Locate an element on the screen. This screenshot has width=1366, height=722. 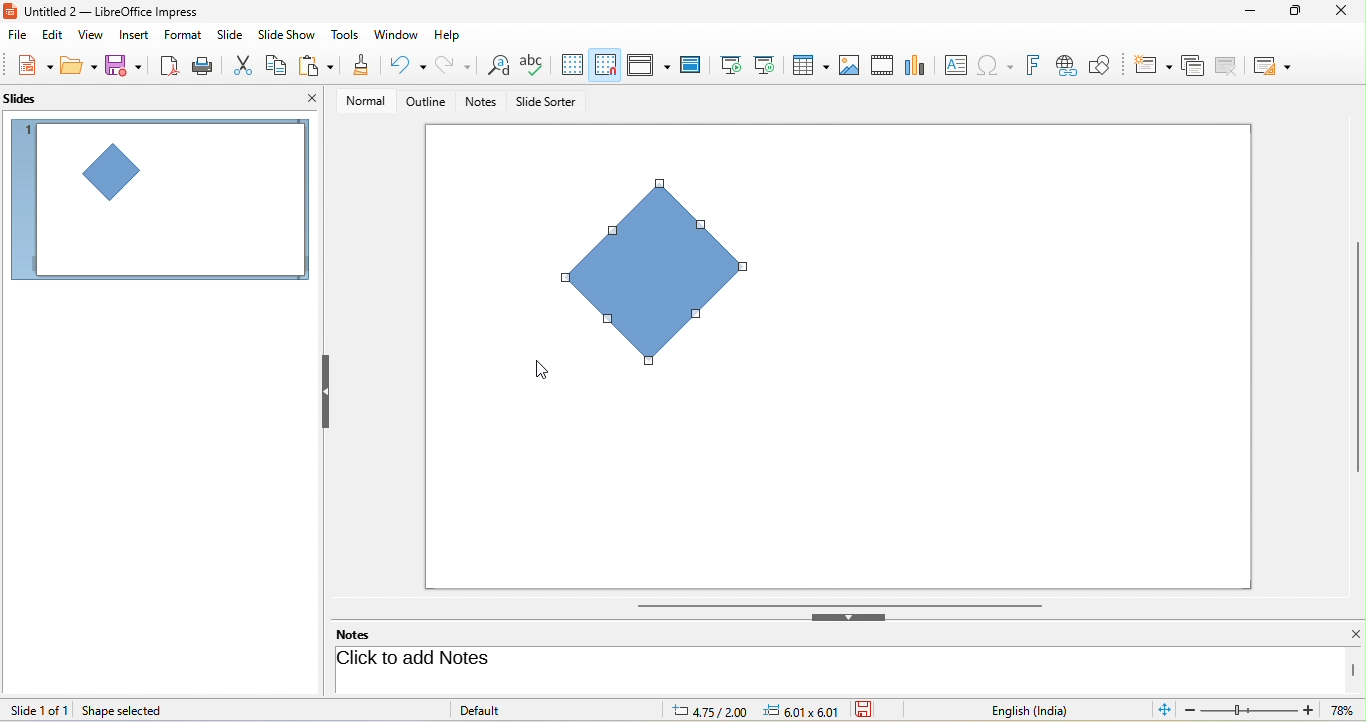
new slide is located at coordinates (1153, 63).